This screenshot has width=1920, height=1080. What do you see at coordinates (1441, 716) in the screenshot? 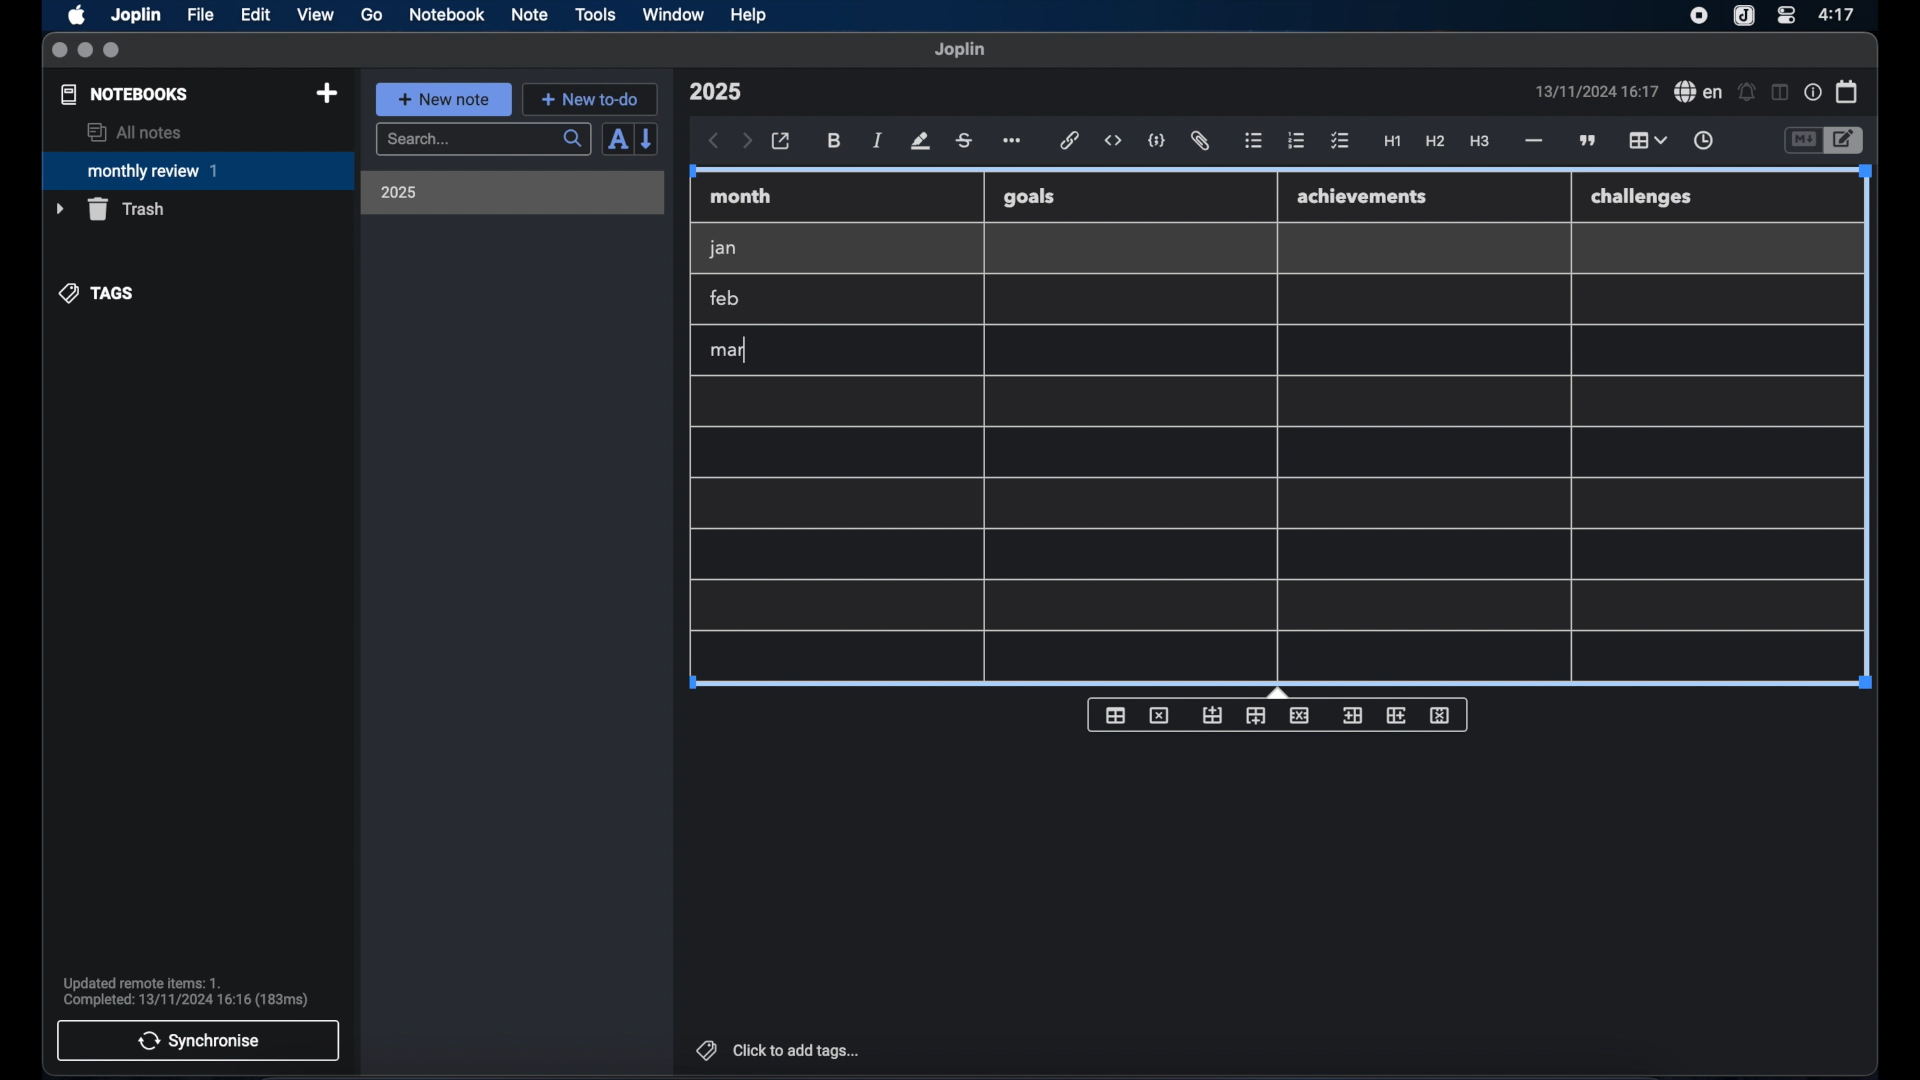
I see `delete column` at bounding box center [1441, 716].